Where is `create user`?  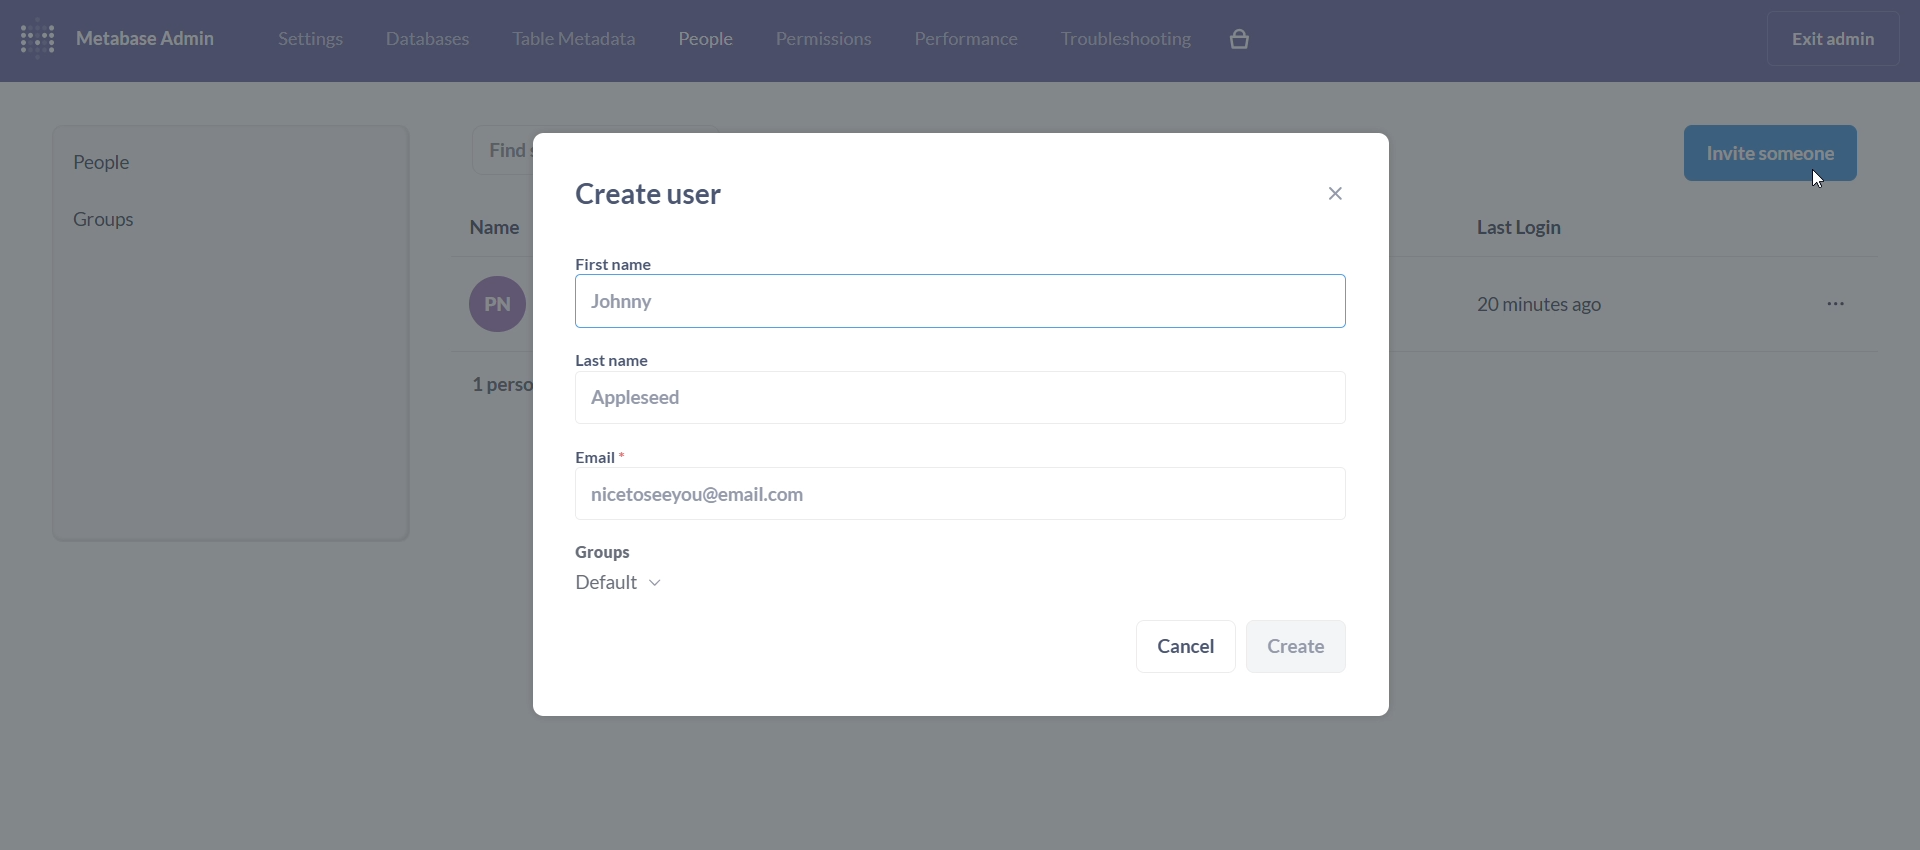 create user is located at coordinates (658, 194).